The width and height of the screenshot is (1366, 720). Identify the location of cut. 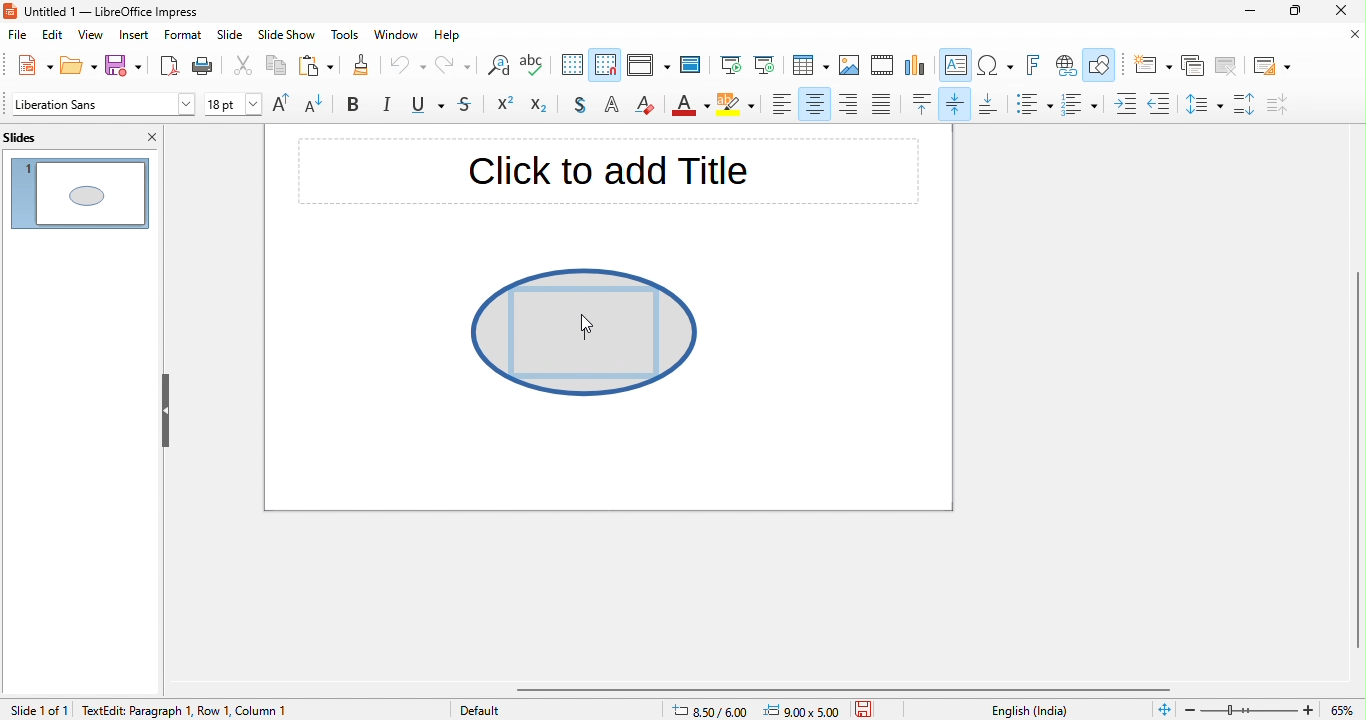
(244, 69).